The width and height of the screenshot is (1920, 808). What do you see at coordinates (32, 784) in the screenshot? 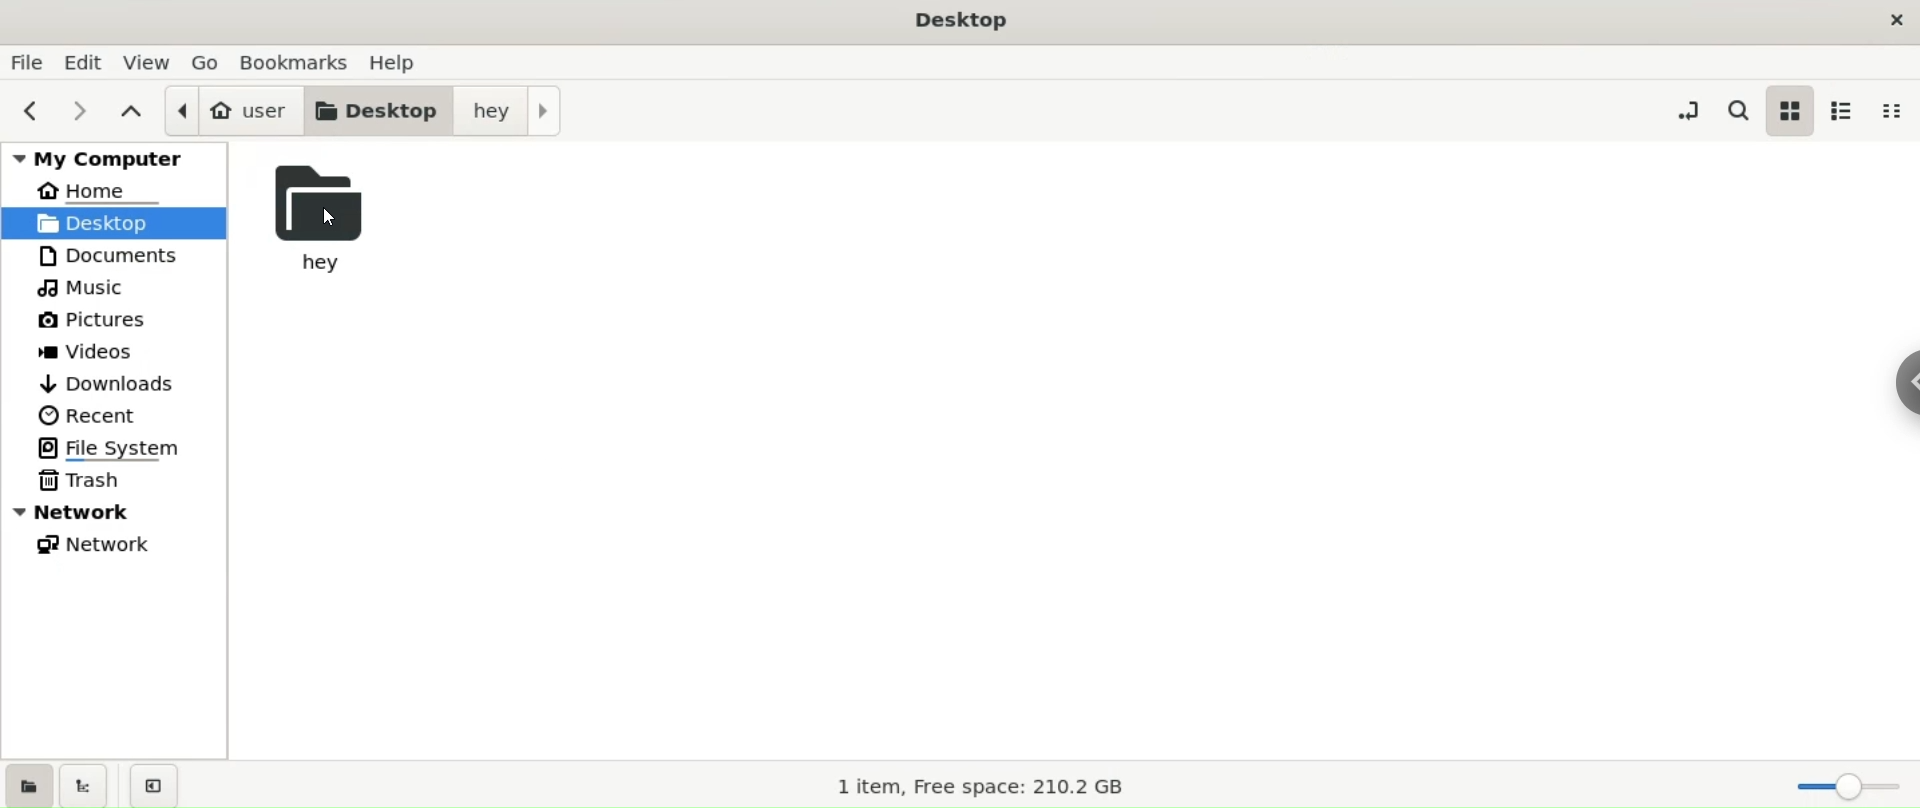
I see `show places` at bounding box center [32, 784].